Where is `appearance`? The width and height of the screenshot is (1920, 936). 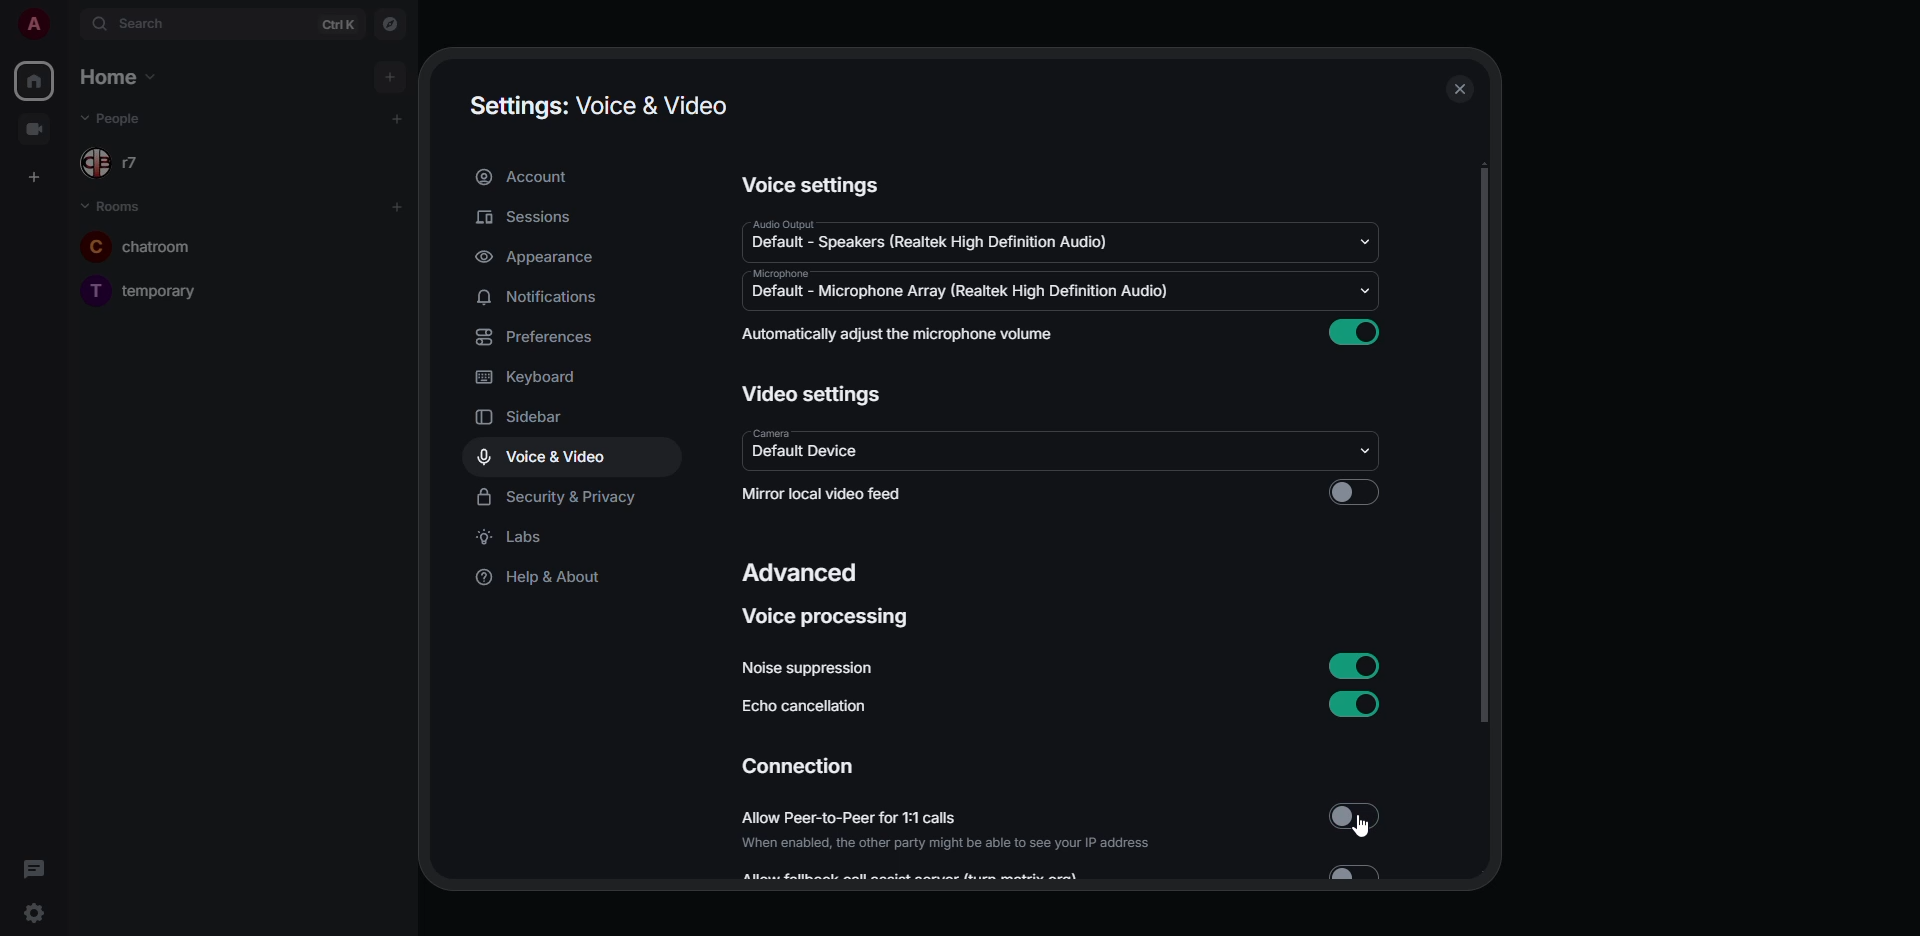
appearance is located at coordinates (538, 260).